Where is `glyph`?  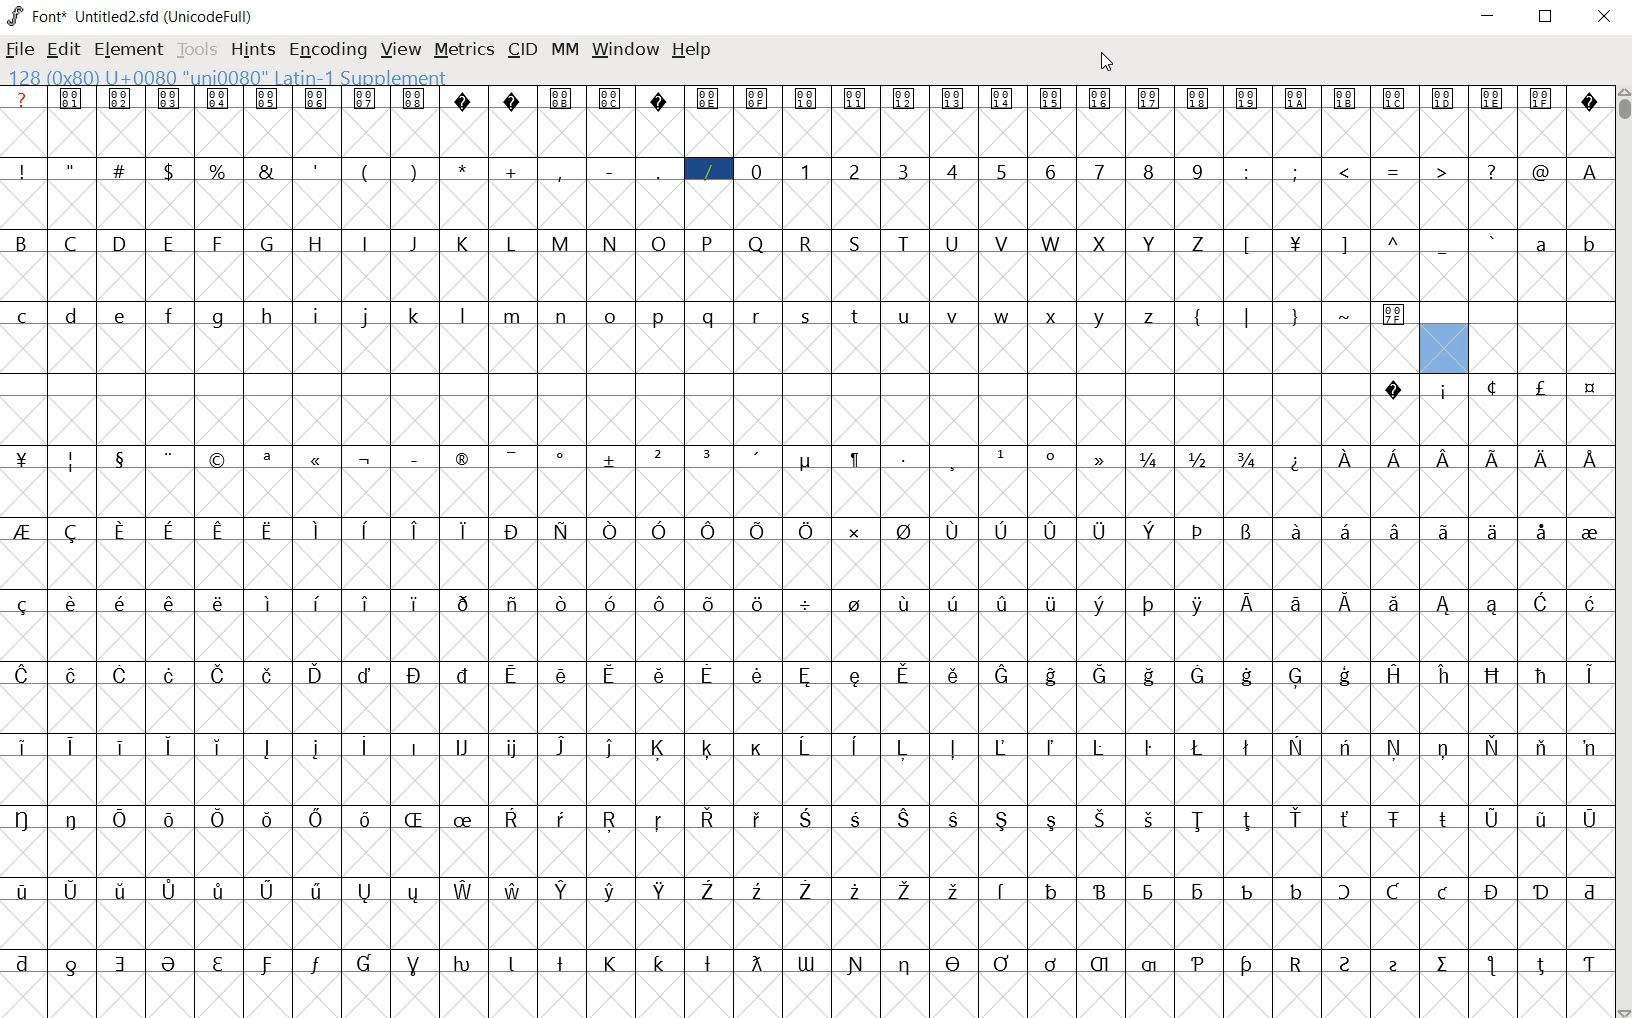 glyph is located at coordinates (903, 243).